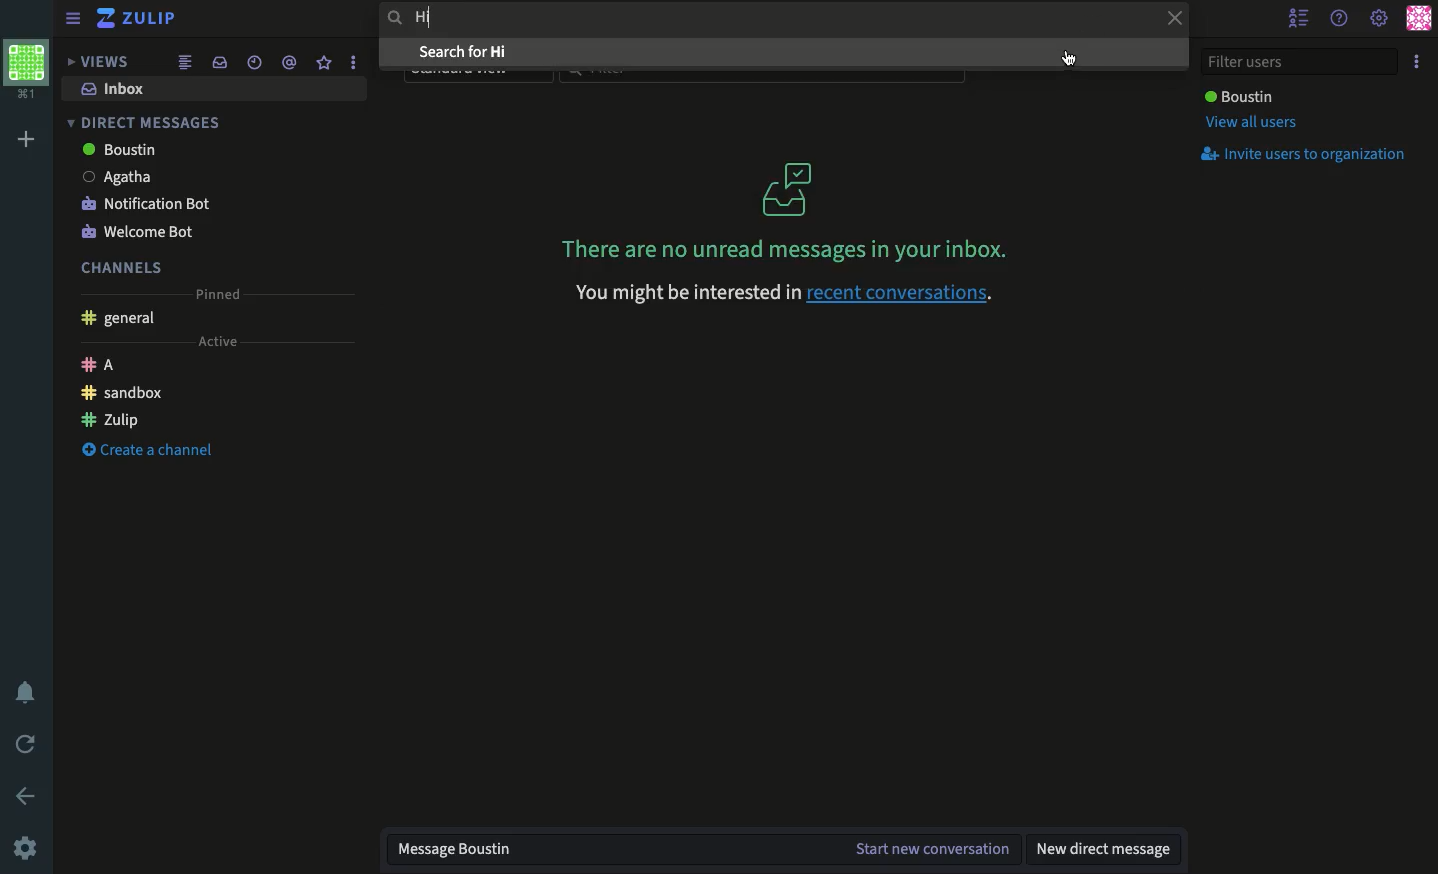 The width and height of the screenshot is (1438, 874). What do you see at coordinates (1238, 96) in the screenshot?
I see `User` at bounding box center [1238, 96].